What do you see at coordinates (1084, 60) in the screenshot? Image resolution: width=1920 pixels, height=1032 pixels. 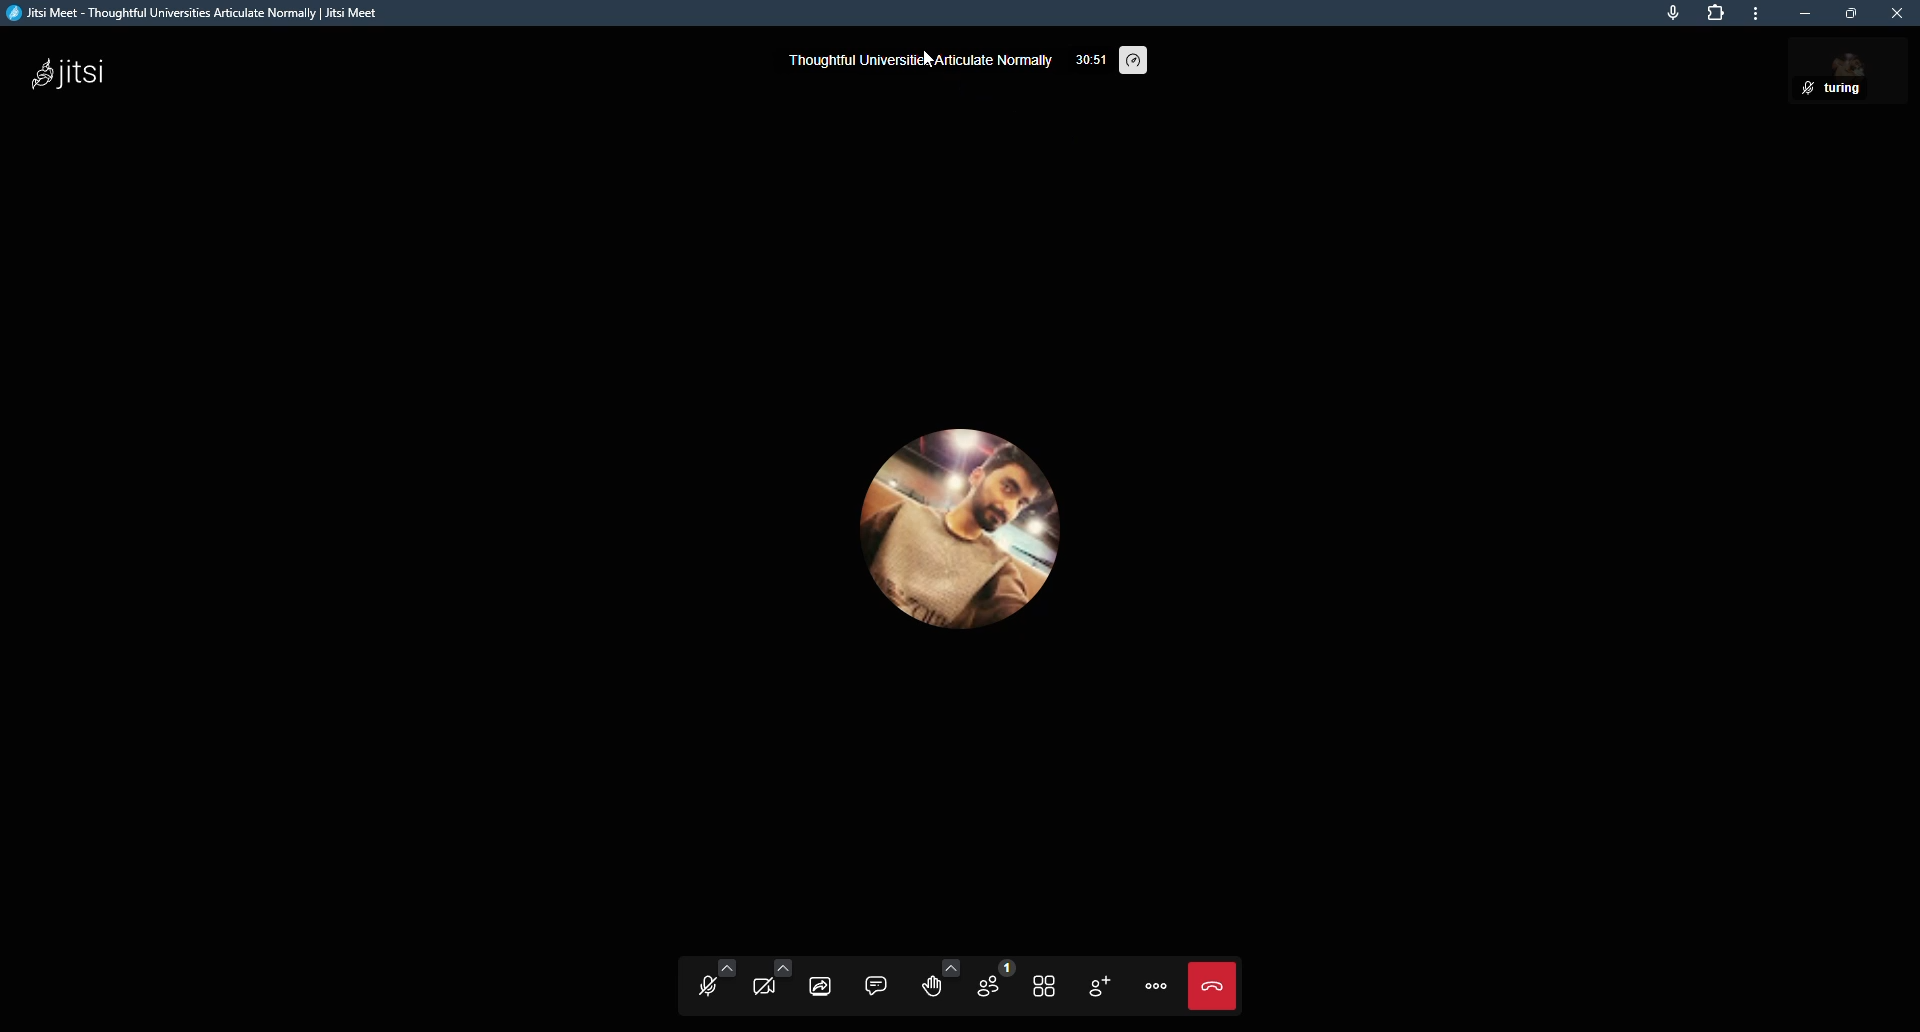 I see `33:59` at bounding box center [1084, 60].